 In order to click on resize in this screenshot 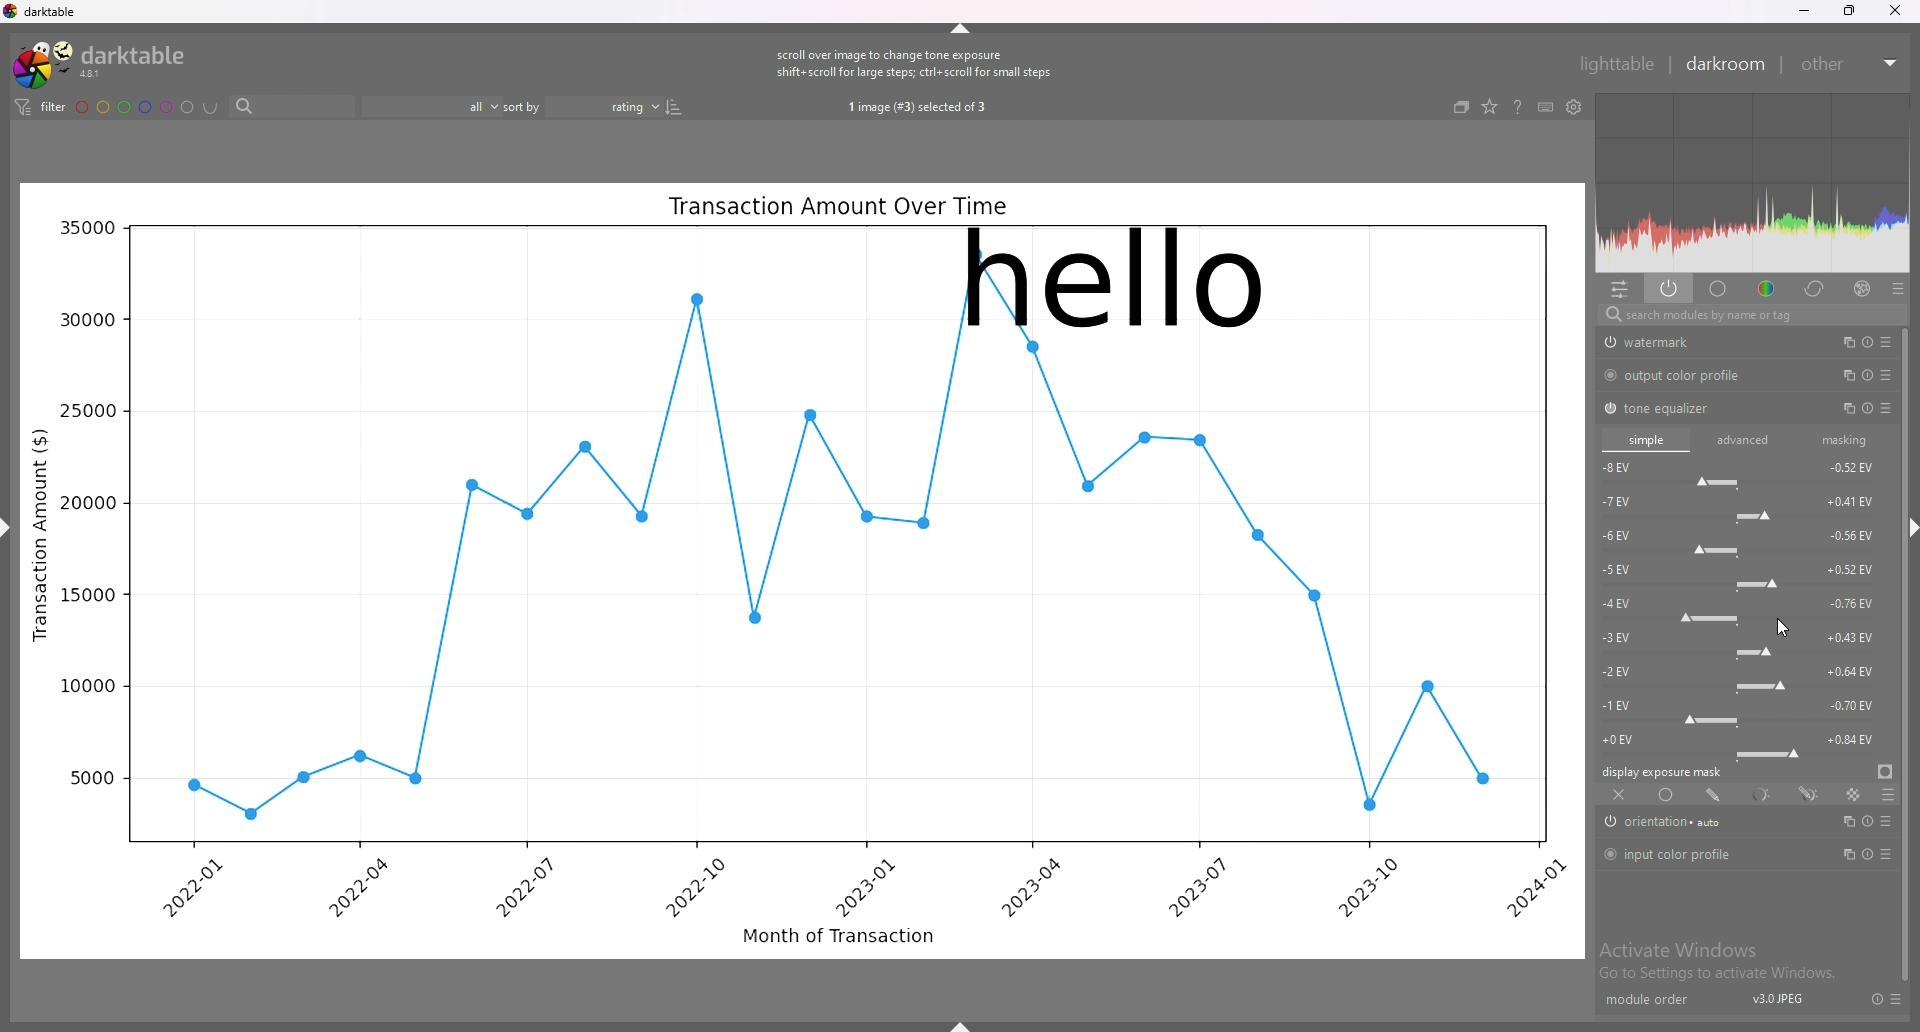, I will do `click(1847, 11)`.